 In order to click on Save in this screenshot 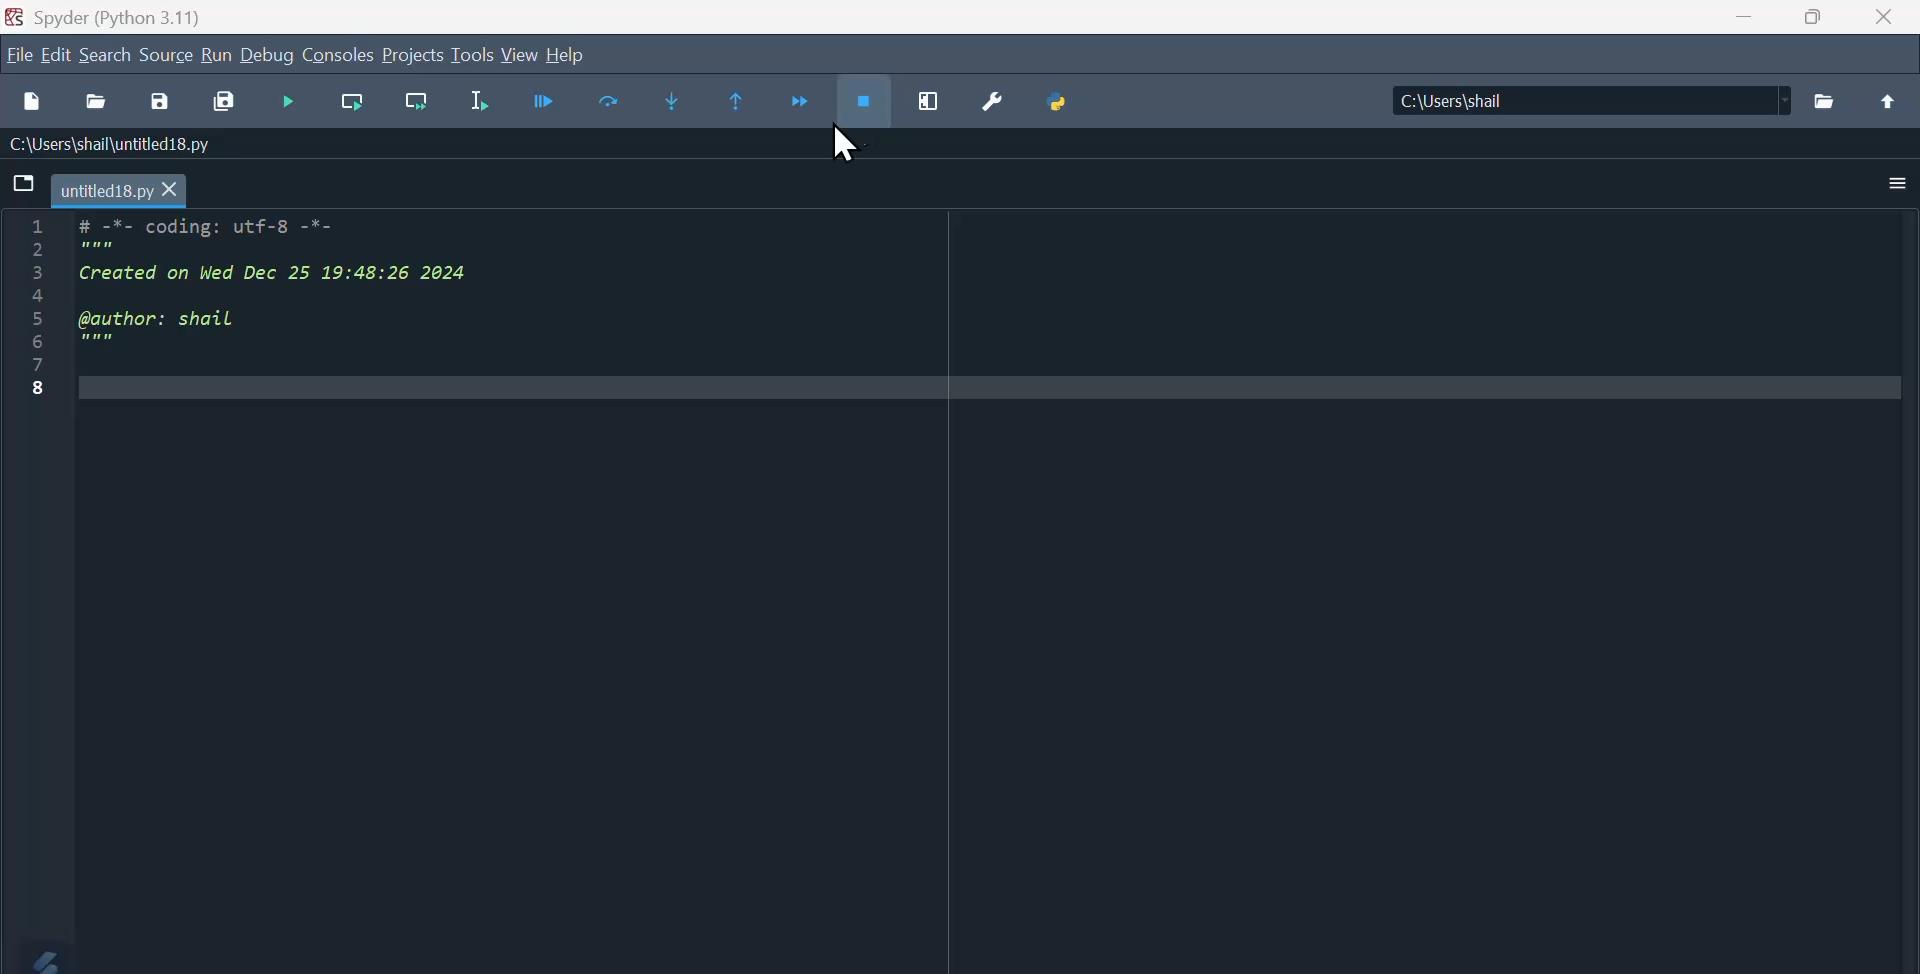, I will do `click(161, 101)`.